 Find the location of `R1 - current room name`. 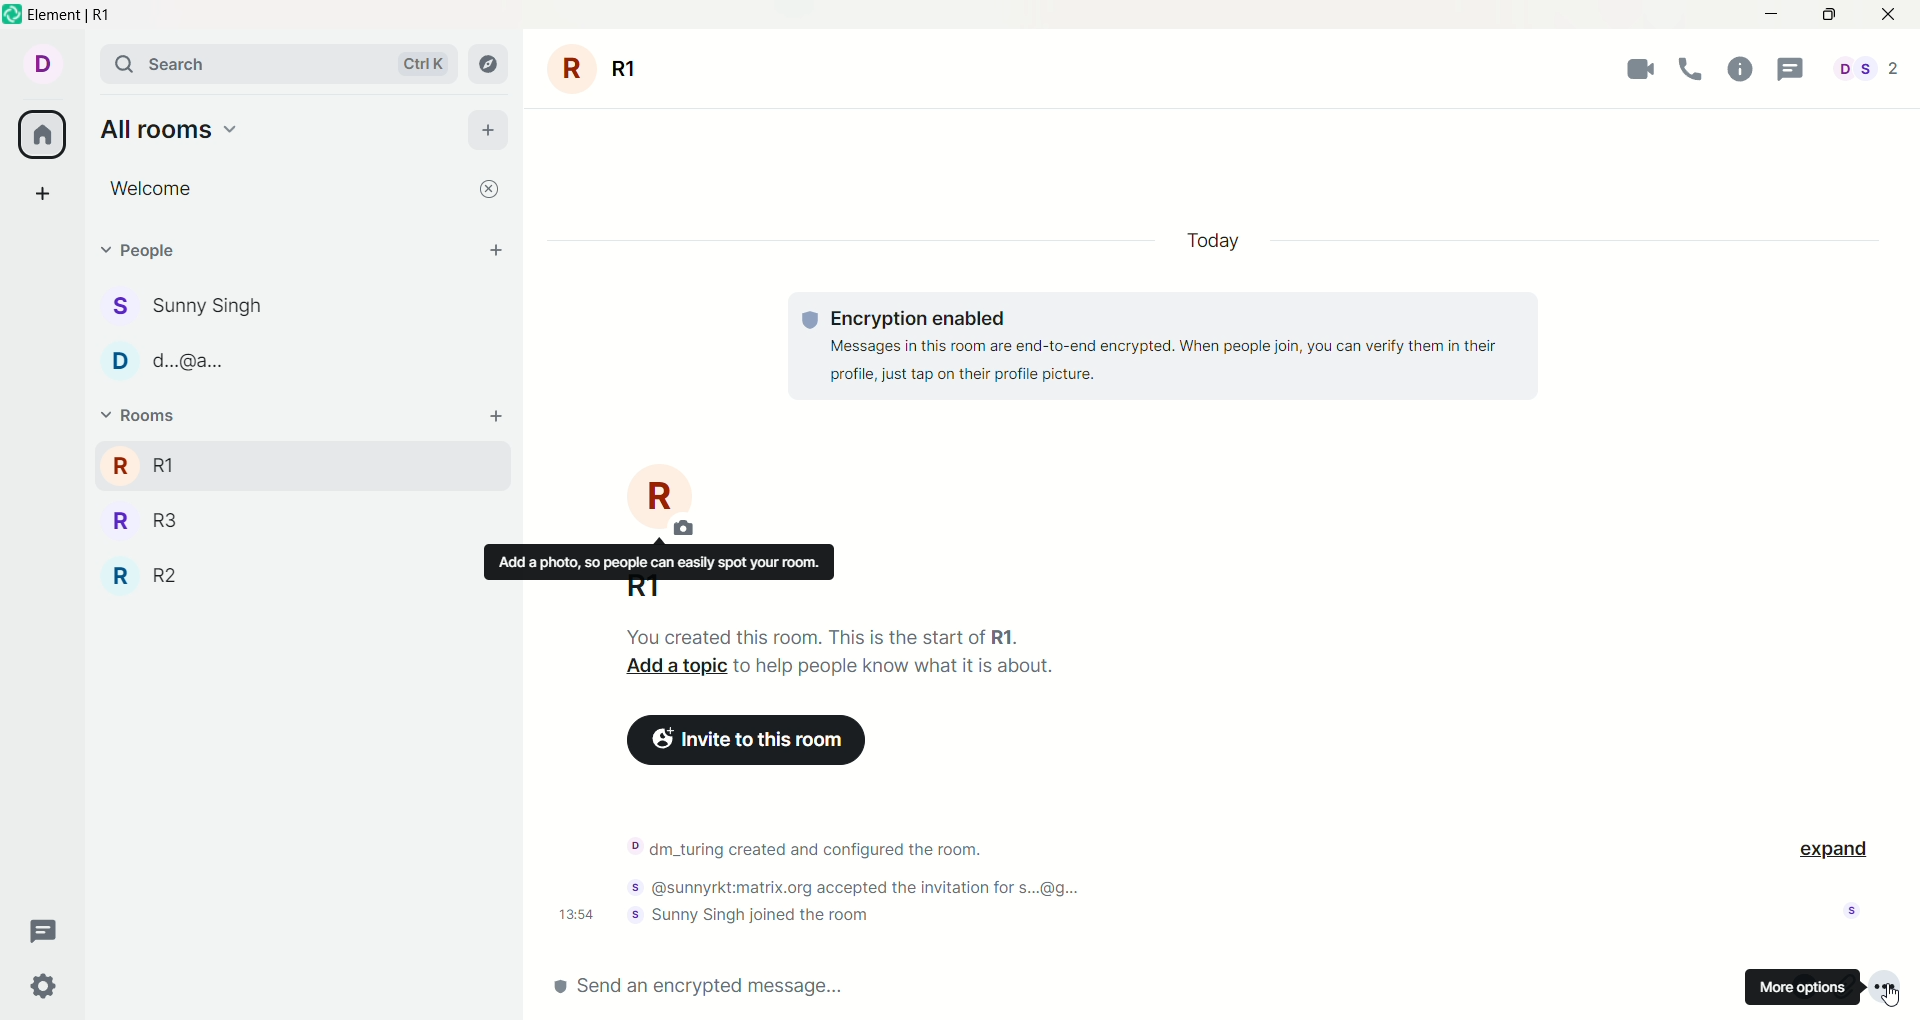

R1 - current room name is located at coordinates (643, 589).